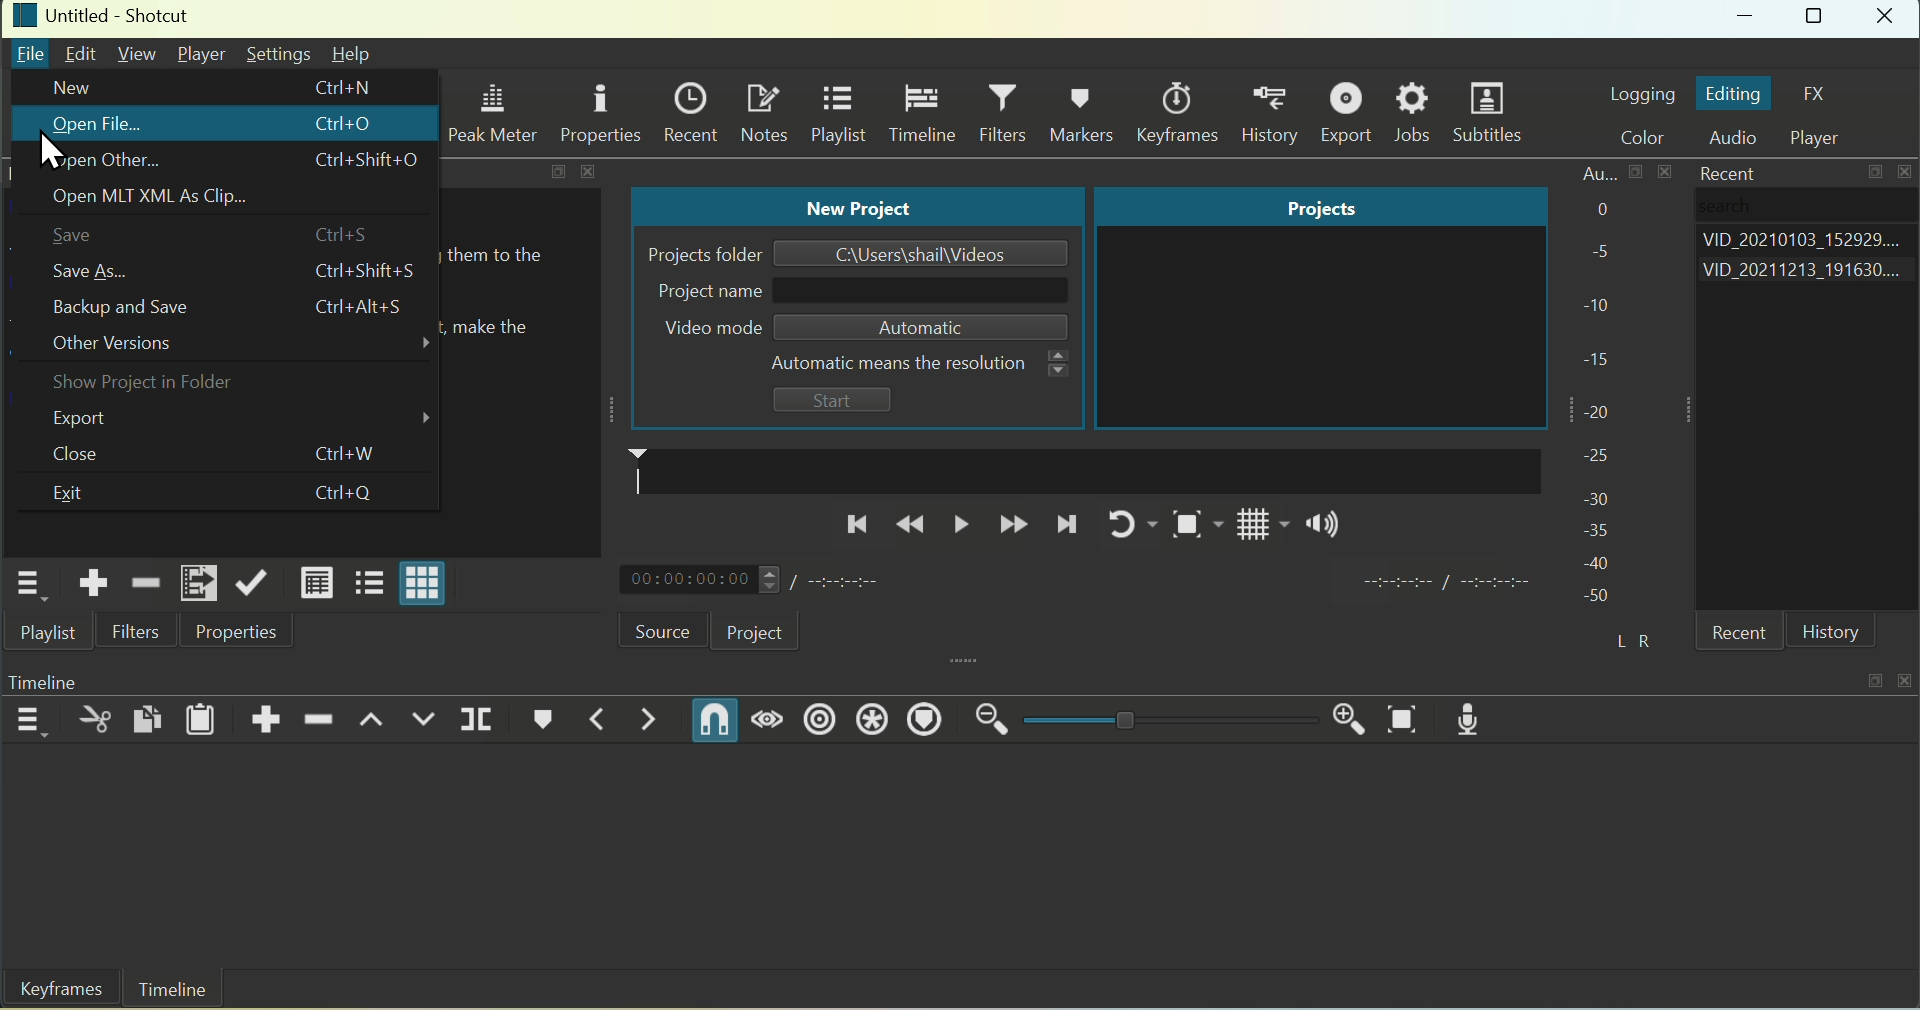 This screenshot has height=1010, width=1920. I want to click on Next Markeer, so click(651, 720).